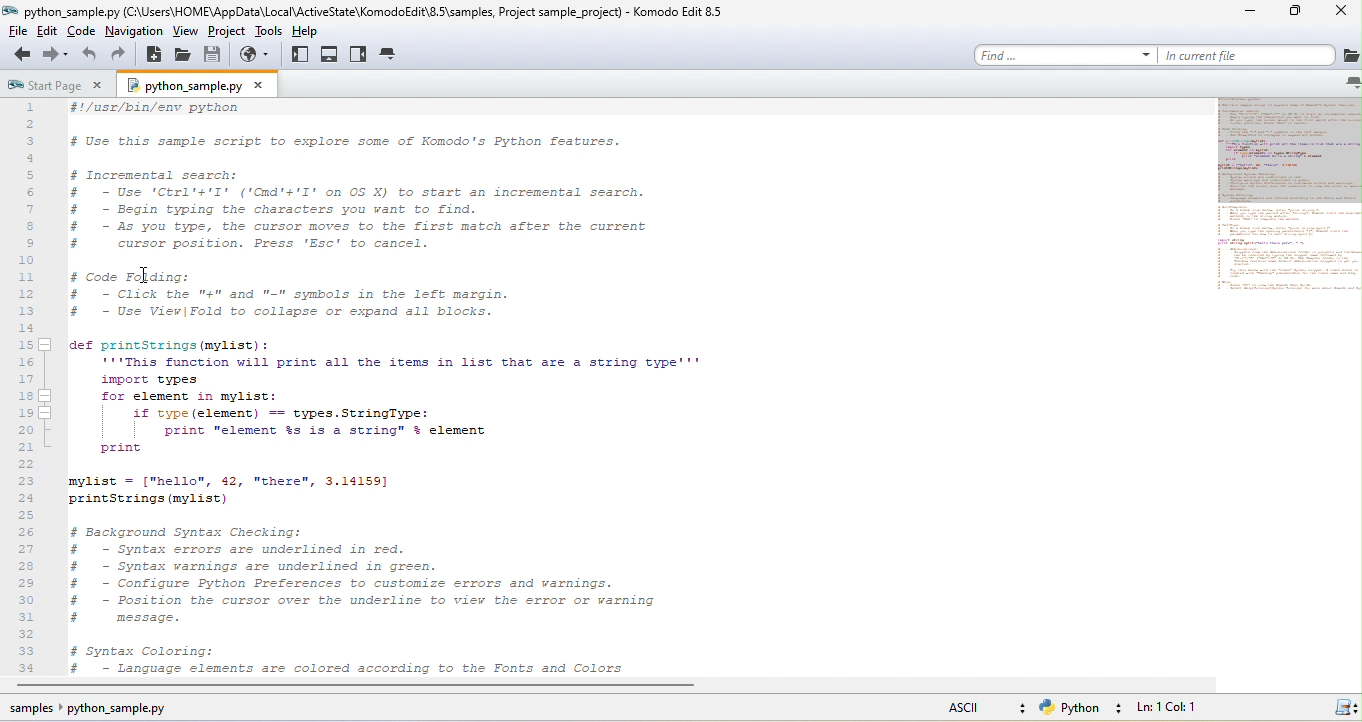  I want to click on close, so click(1342, 13).